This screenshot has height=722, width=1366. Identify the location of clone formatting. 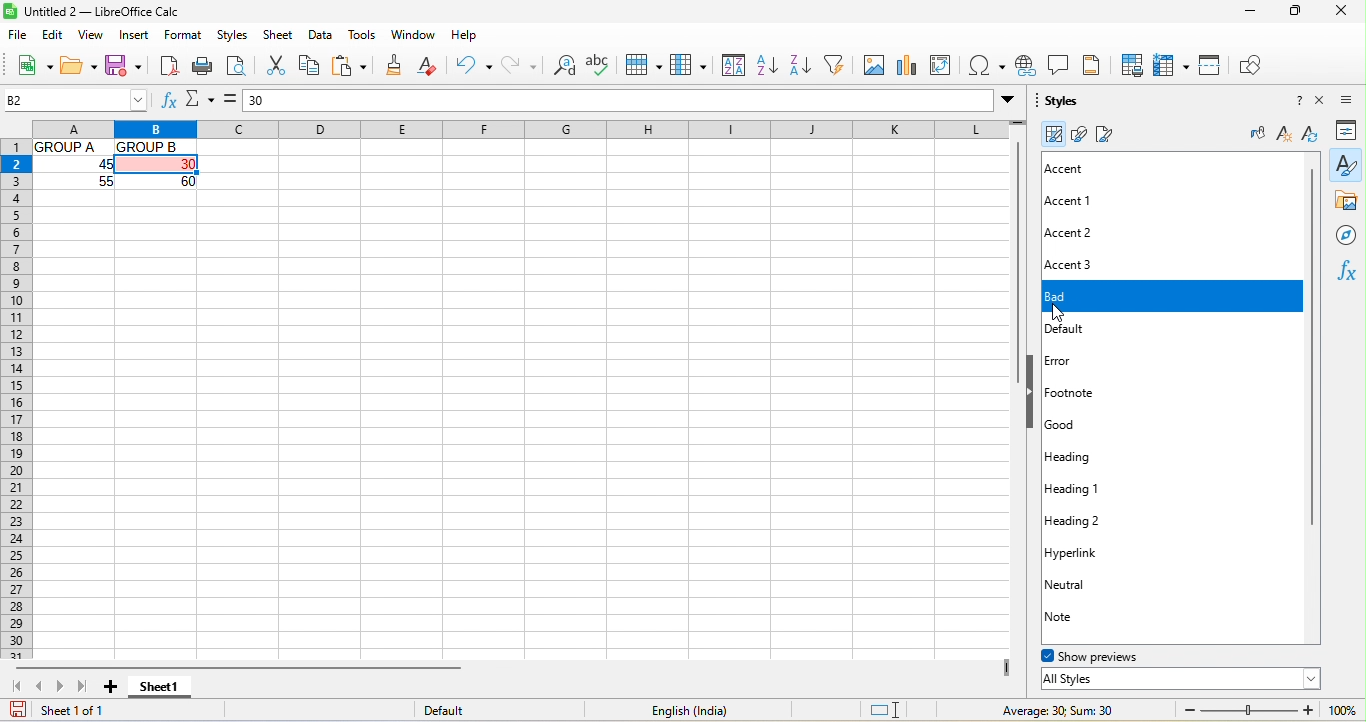
(397, 65).